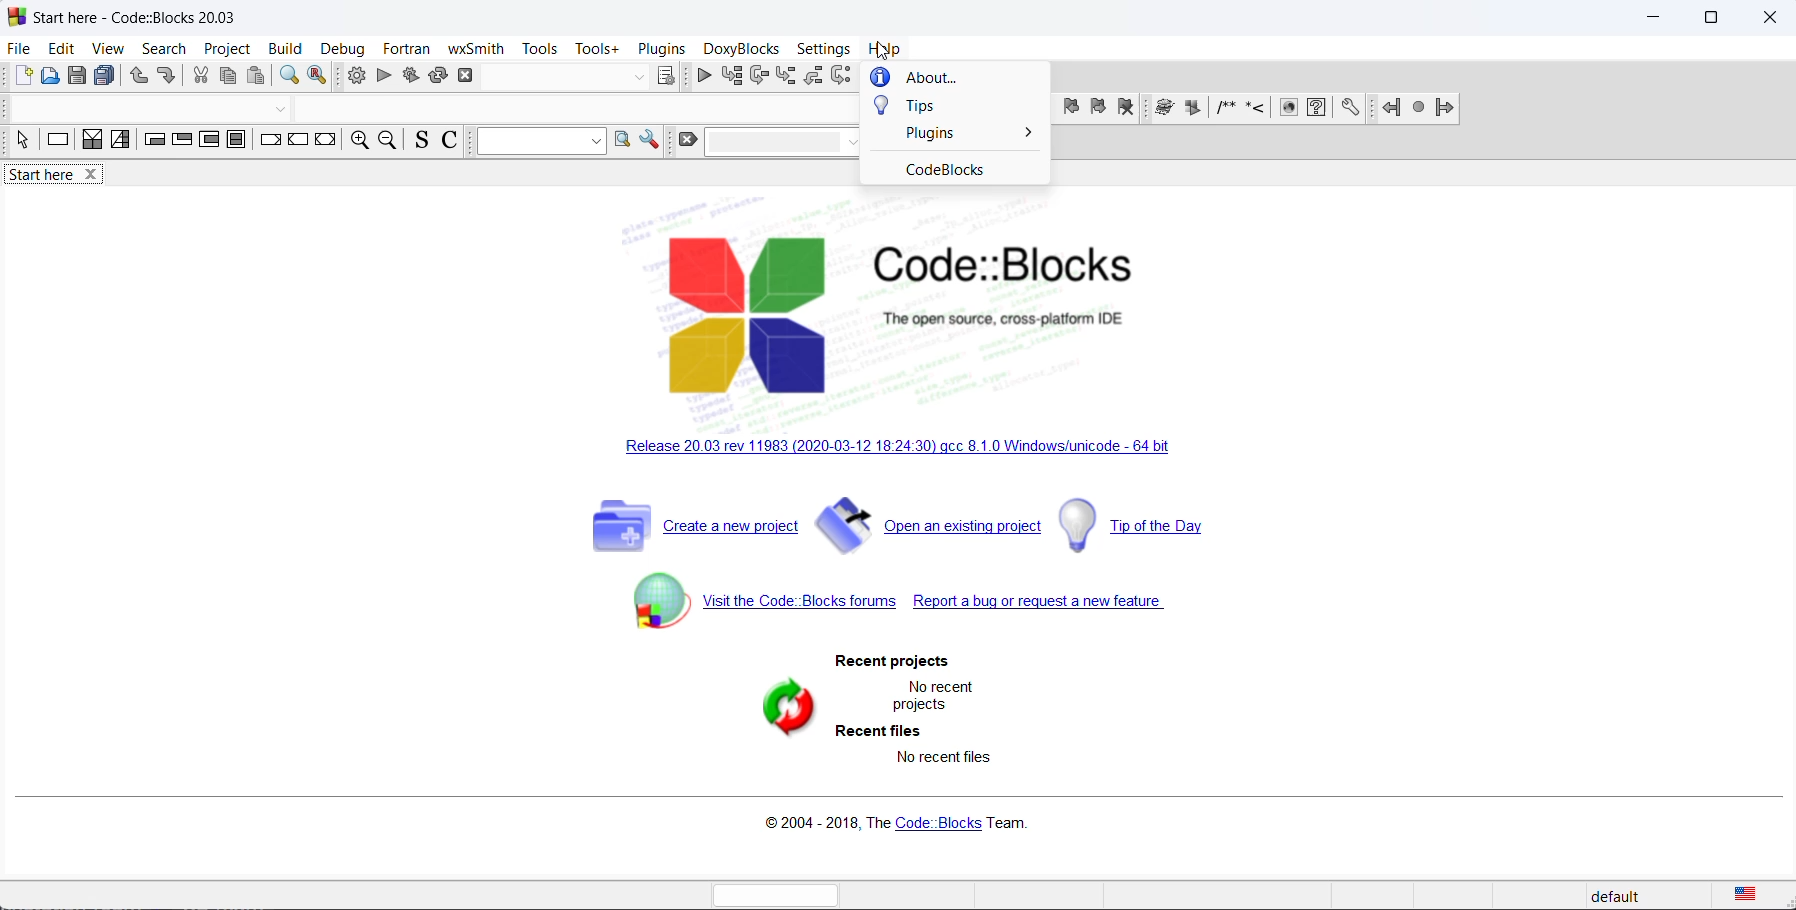 The width and height of the screenshot is (1796, 910). What do you see at coordinates (1389, 110) in the screenshot?
I see `jump back` at bounding box center [1389, 110].